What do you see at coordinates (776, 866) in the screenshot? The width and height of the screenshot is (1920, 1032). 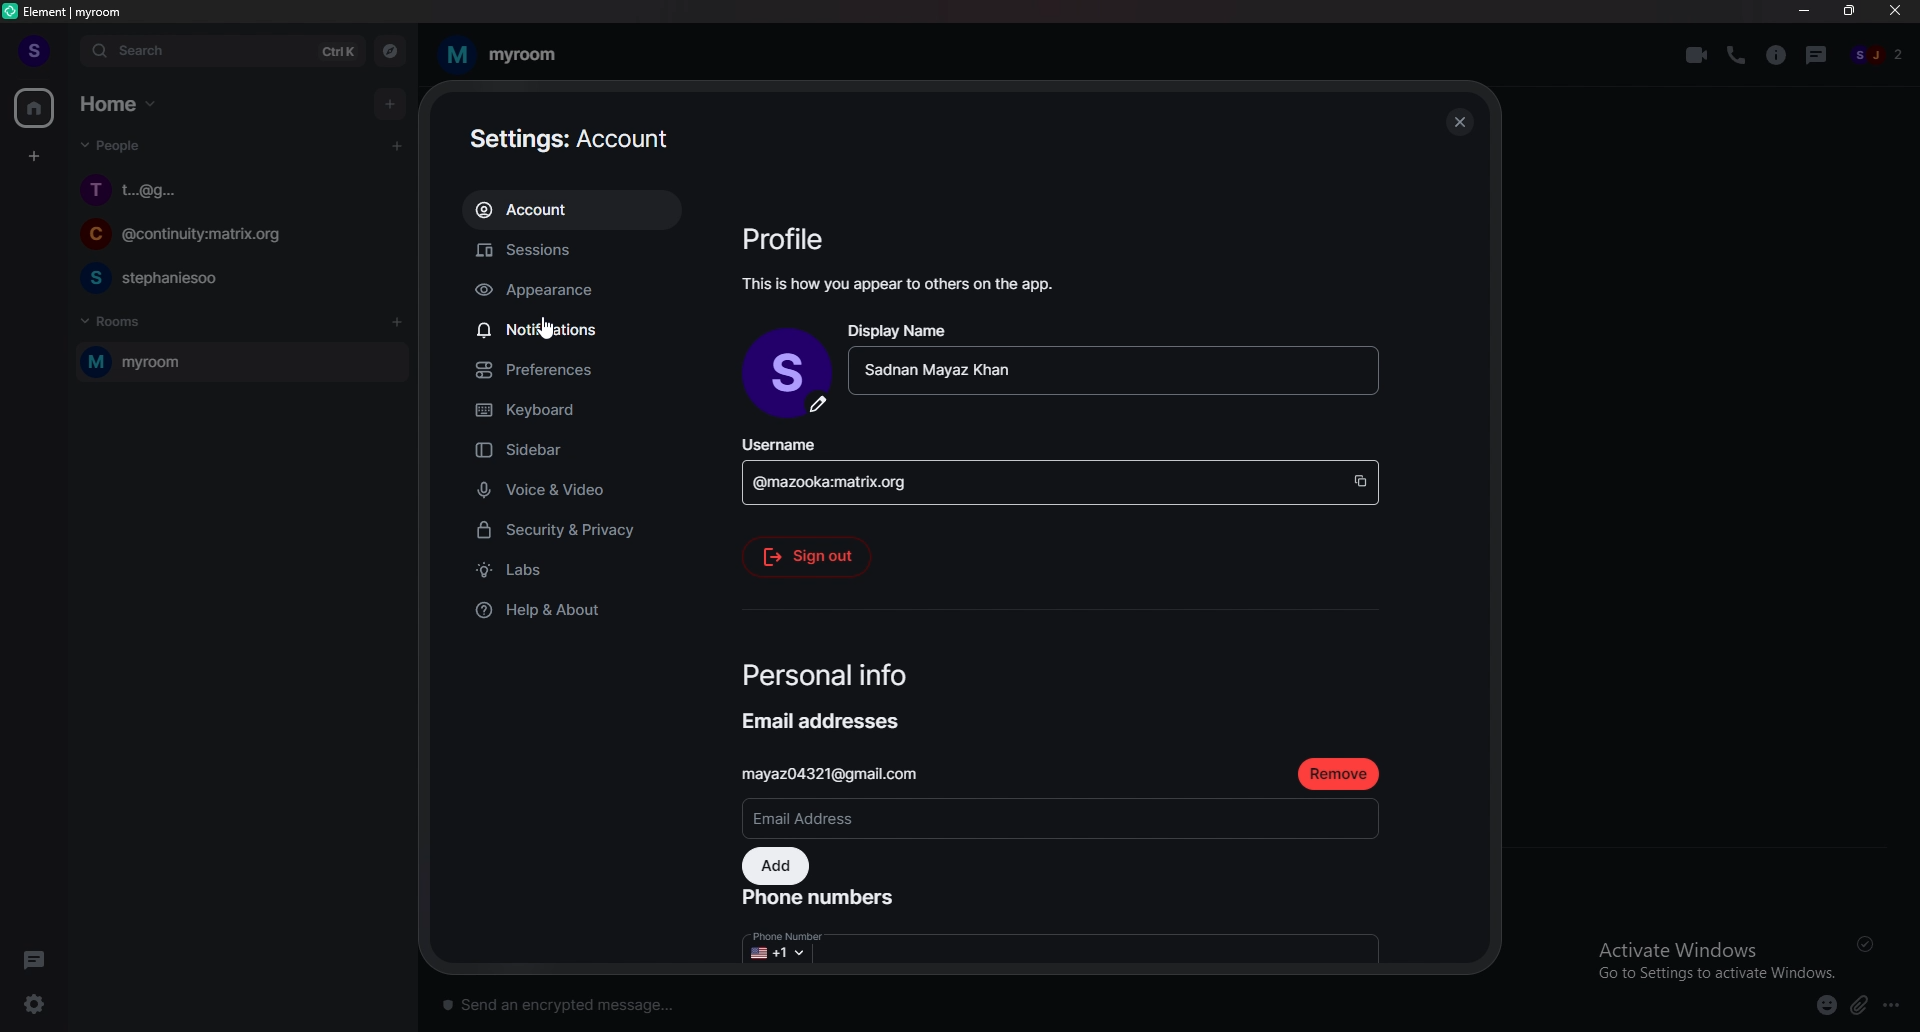 I see `add` at bounding box center [776, 866].